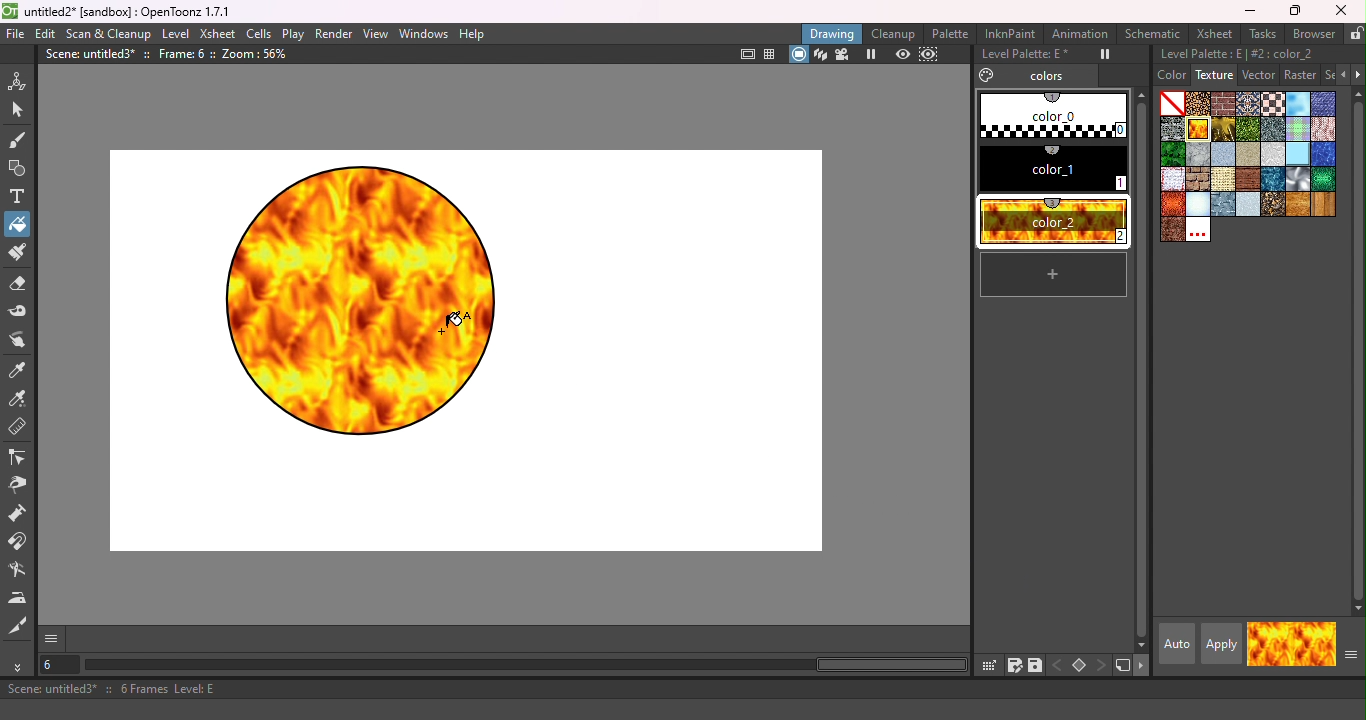 The width and height of the screenshot is (1366, 720). What do you see at coordinates (1172, 180) in the screenshot?
I see `rag_tile_s copy.bmp` at bounding box center [1172, 180].